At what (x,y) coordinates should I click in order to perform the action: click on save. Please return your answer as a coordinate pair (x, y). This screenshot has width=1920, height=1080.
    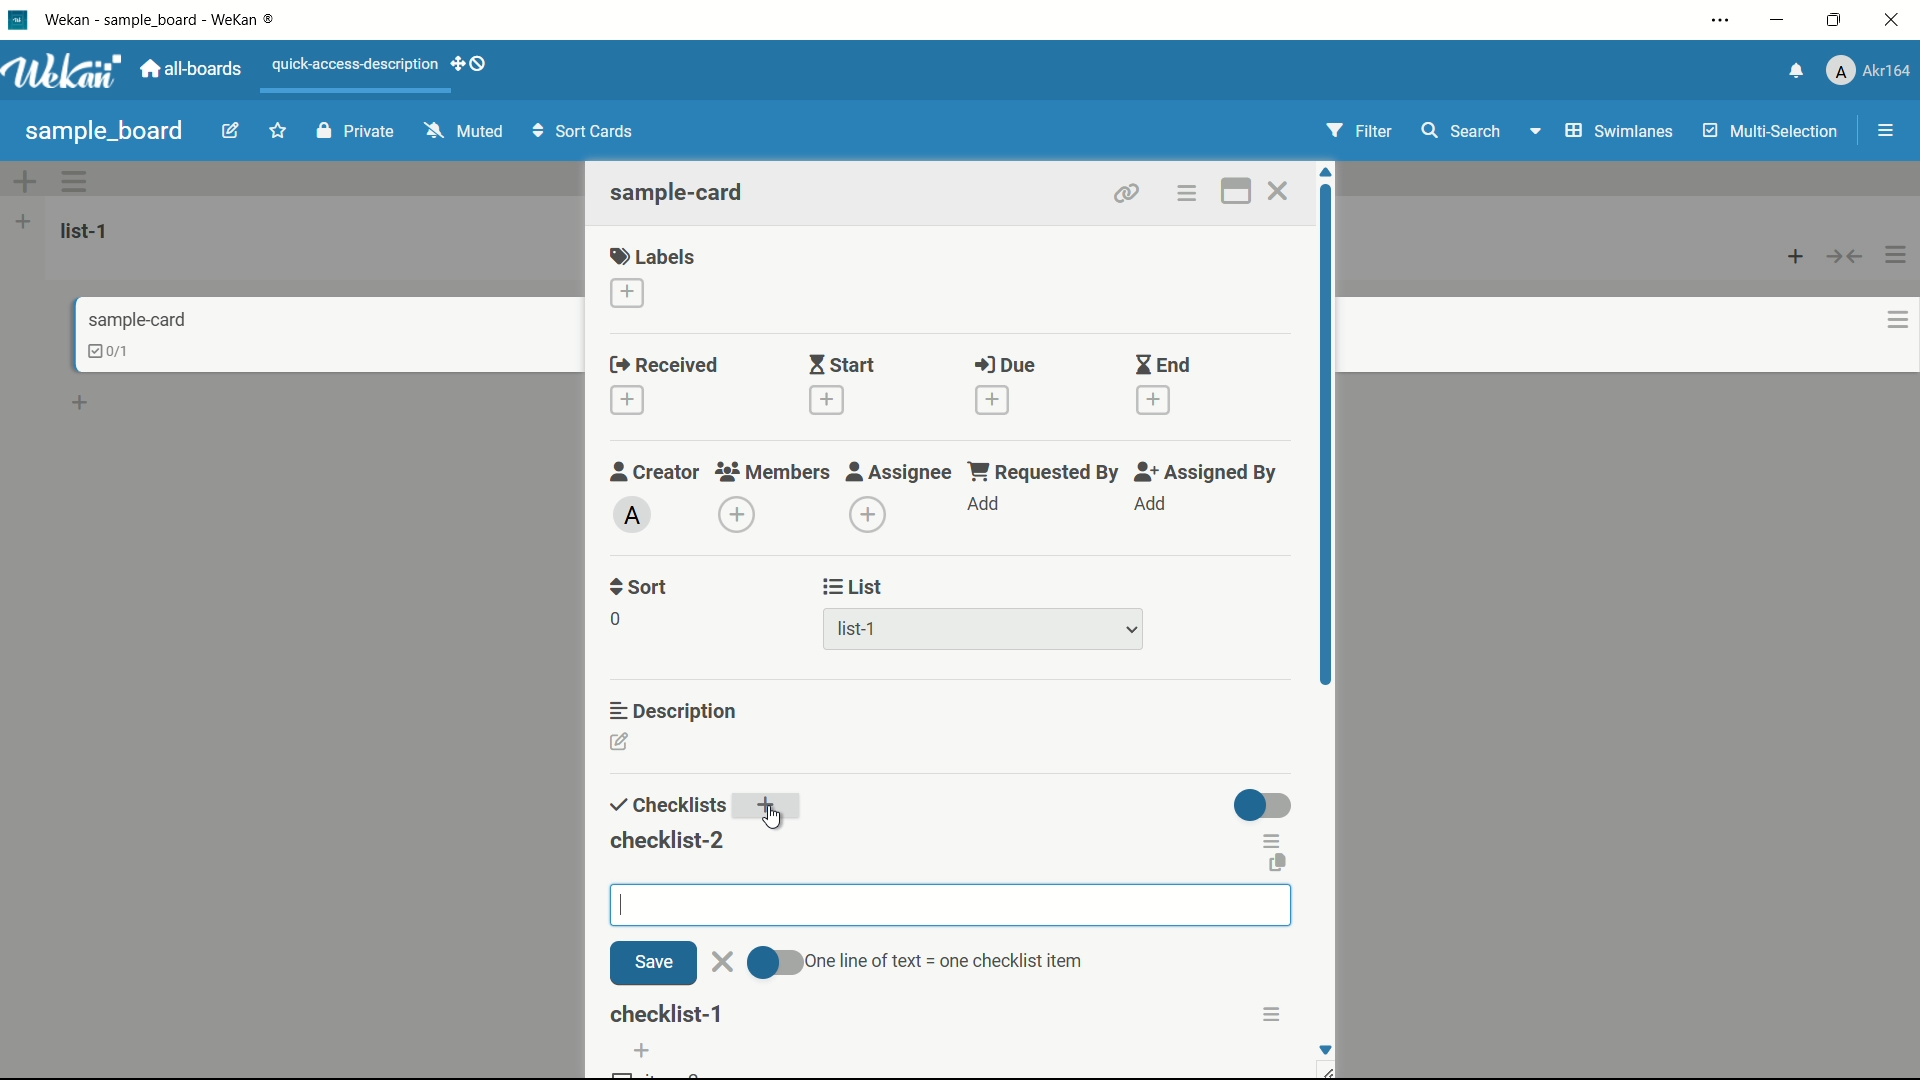
    Looking at the image, I should click on (653, 963).